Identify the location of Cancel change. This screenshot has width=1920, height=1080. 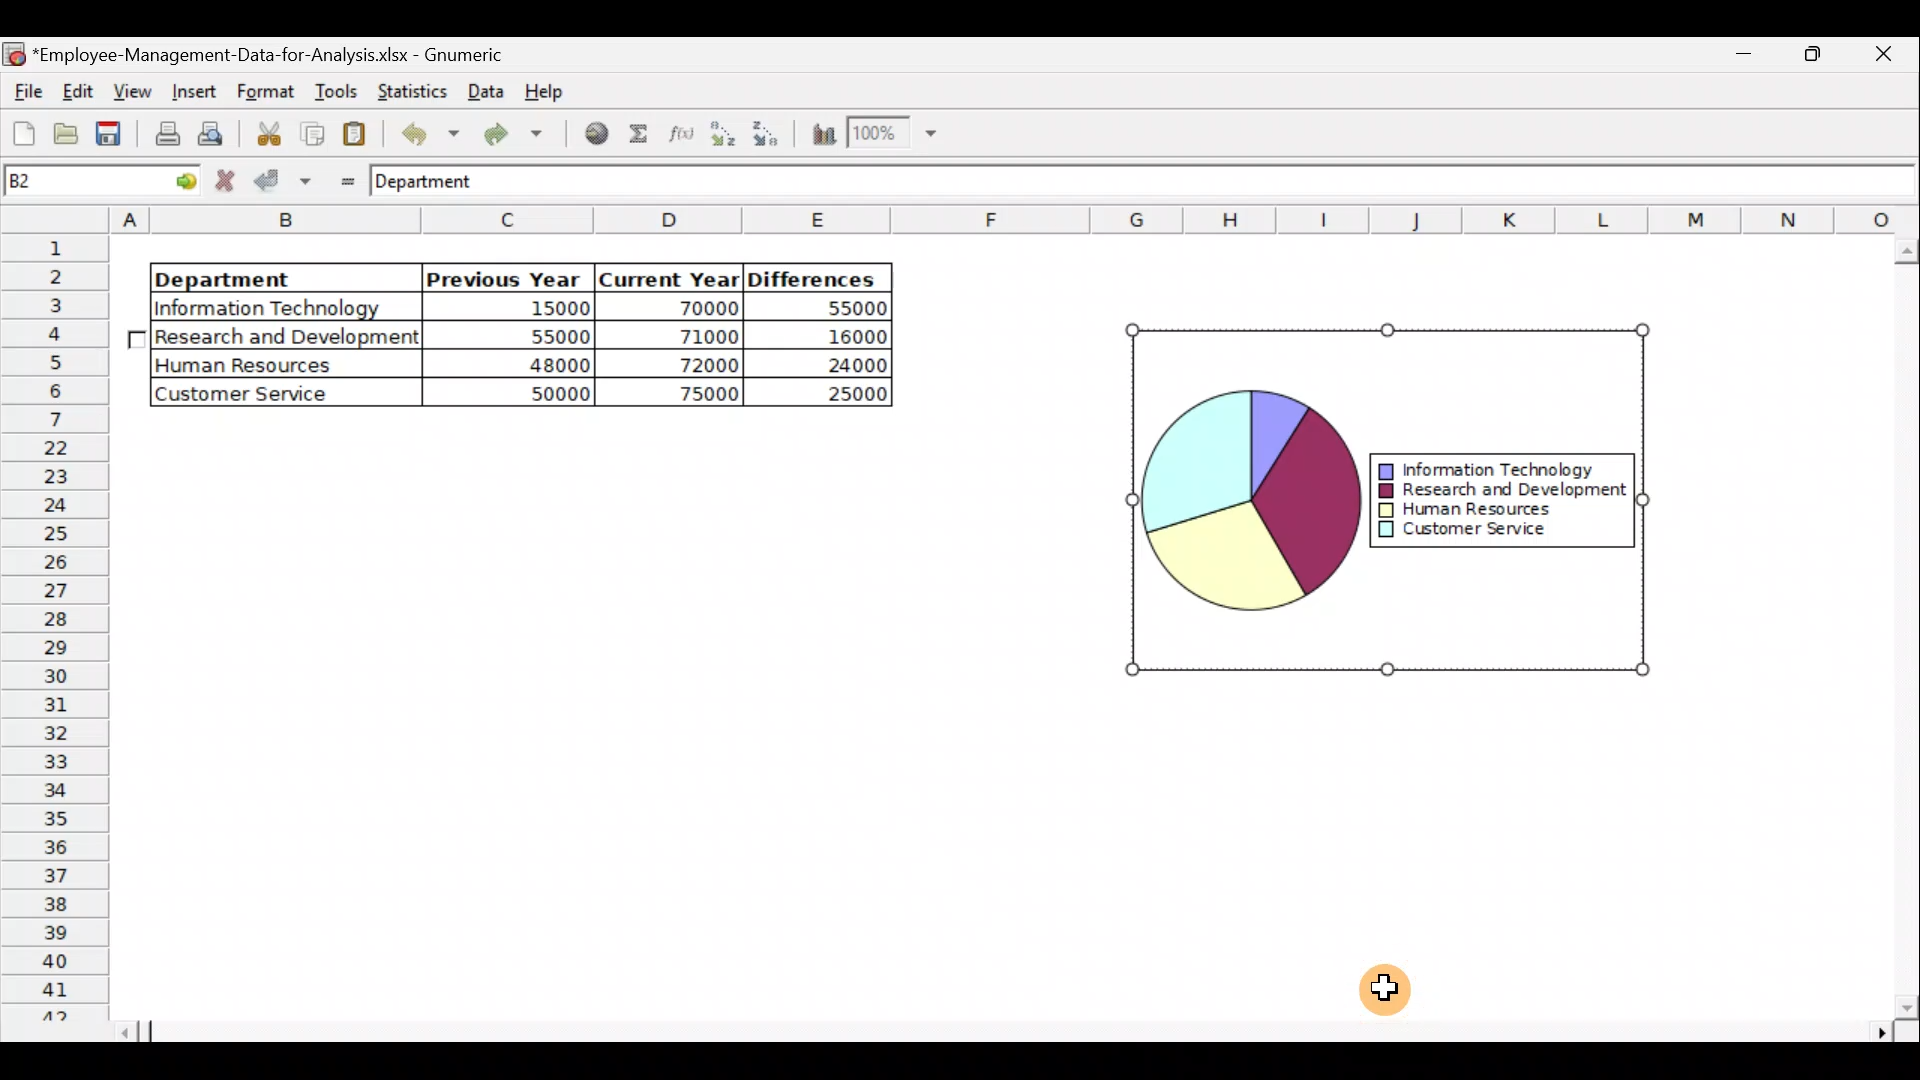
(227, 182).